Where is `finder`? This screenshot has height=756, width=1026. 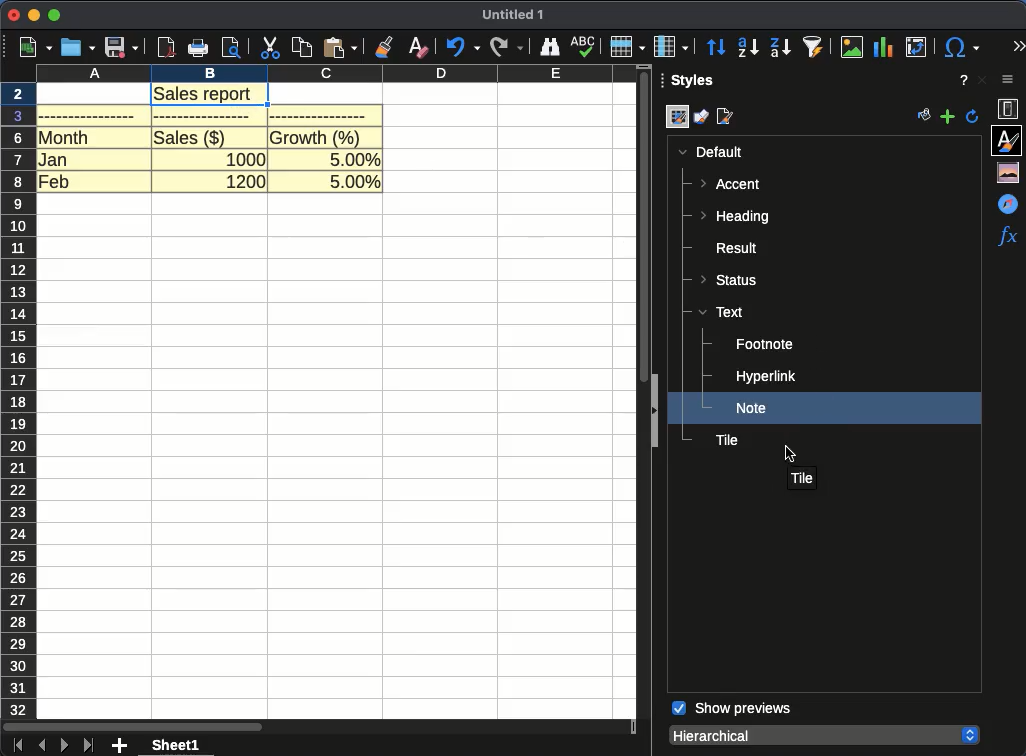
finder is located at coordinates (548, 47).